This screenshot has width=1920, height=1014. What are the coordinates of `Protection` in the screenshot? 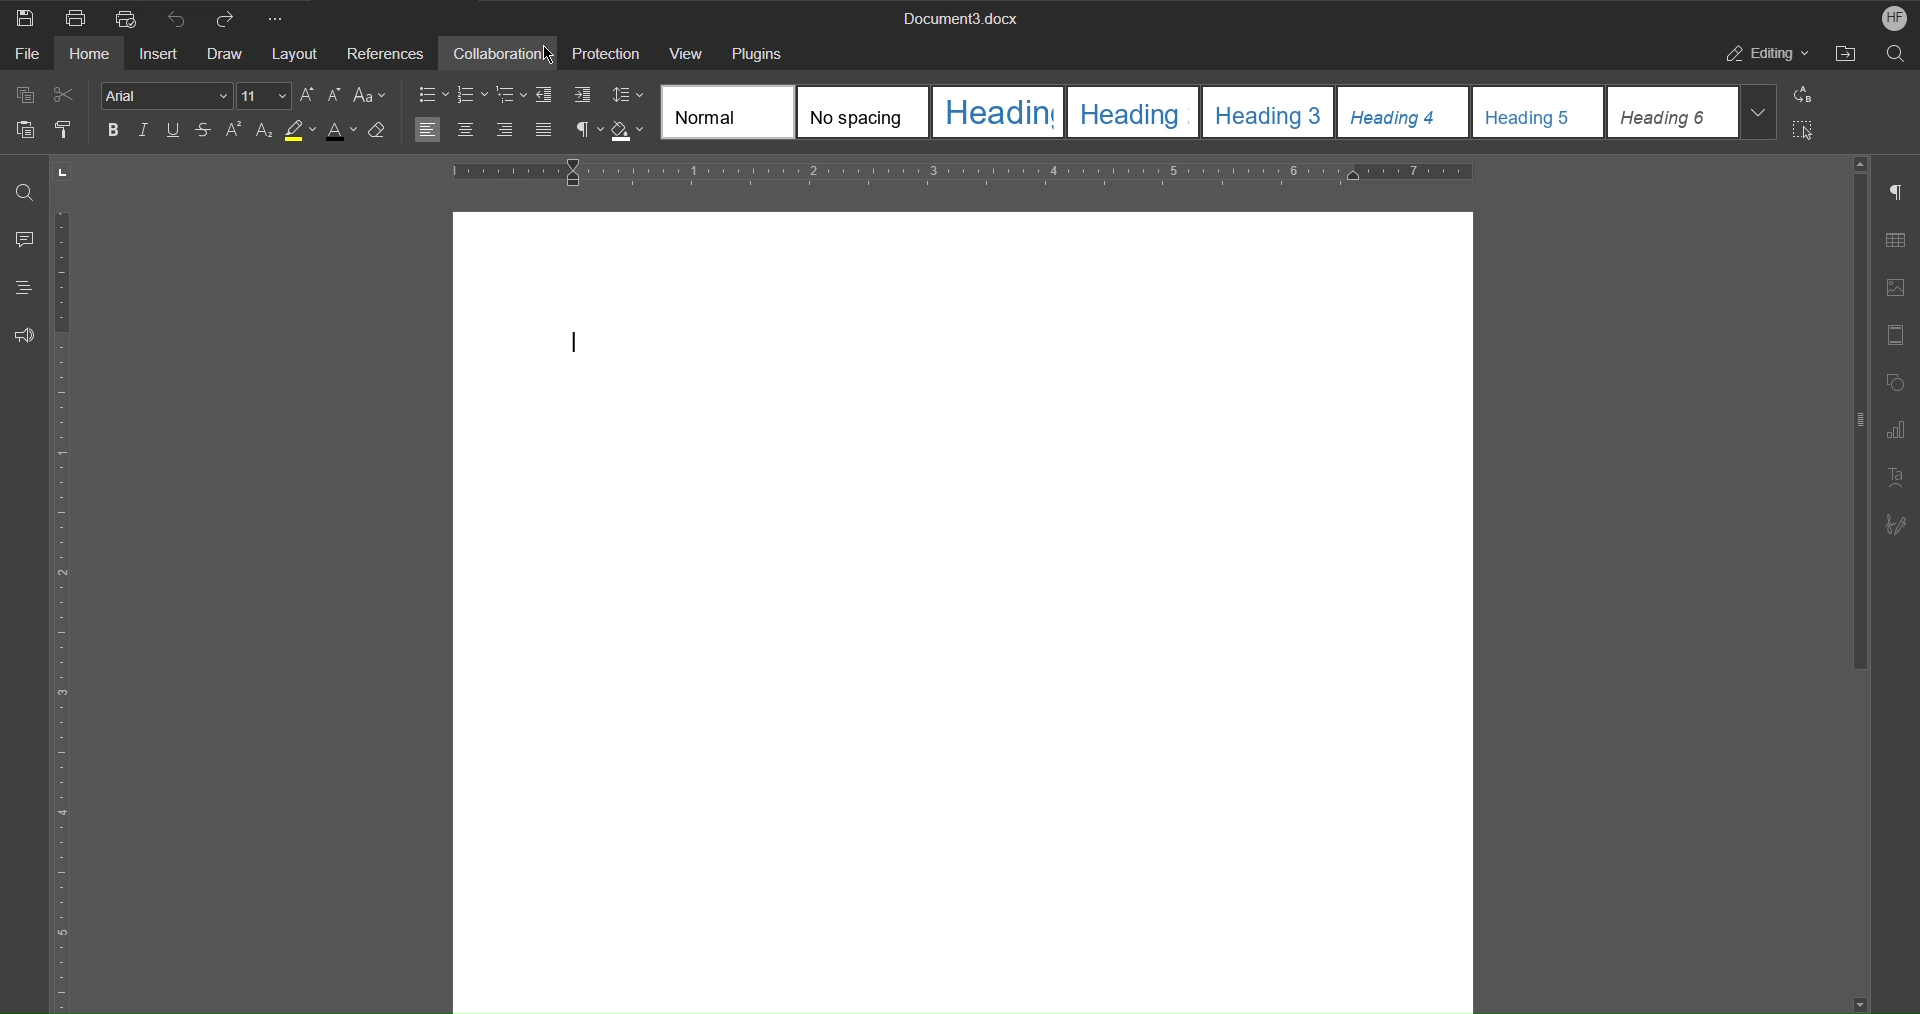 It's located at (610, 53).